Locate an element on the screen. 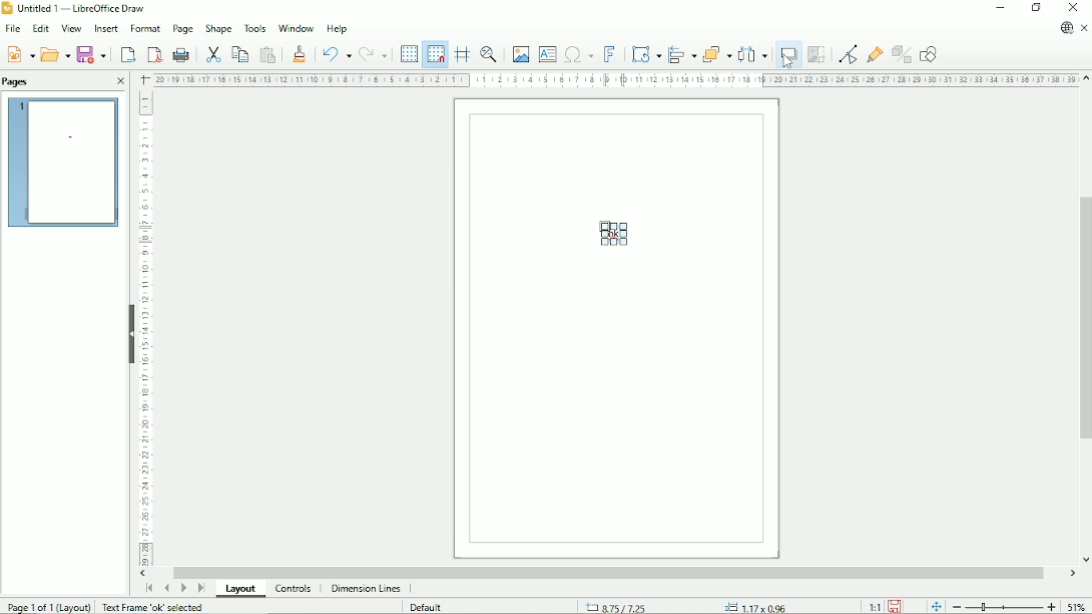 The image size is (1092, 614). Scroll to previous page is located at coordinates (166, 588).